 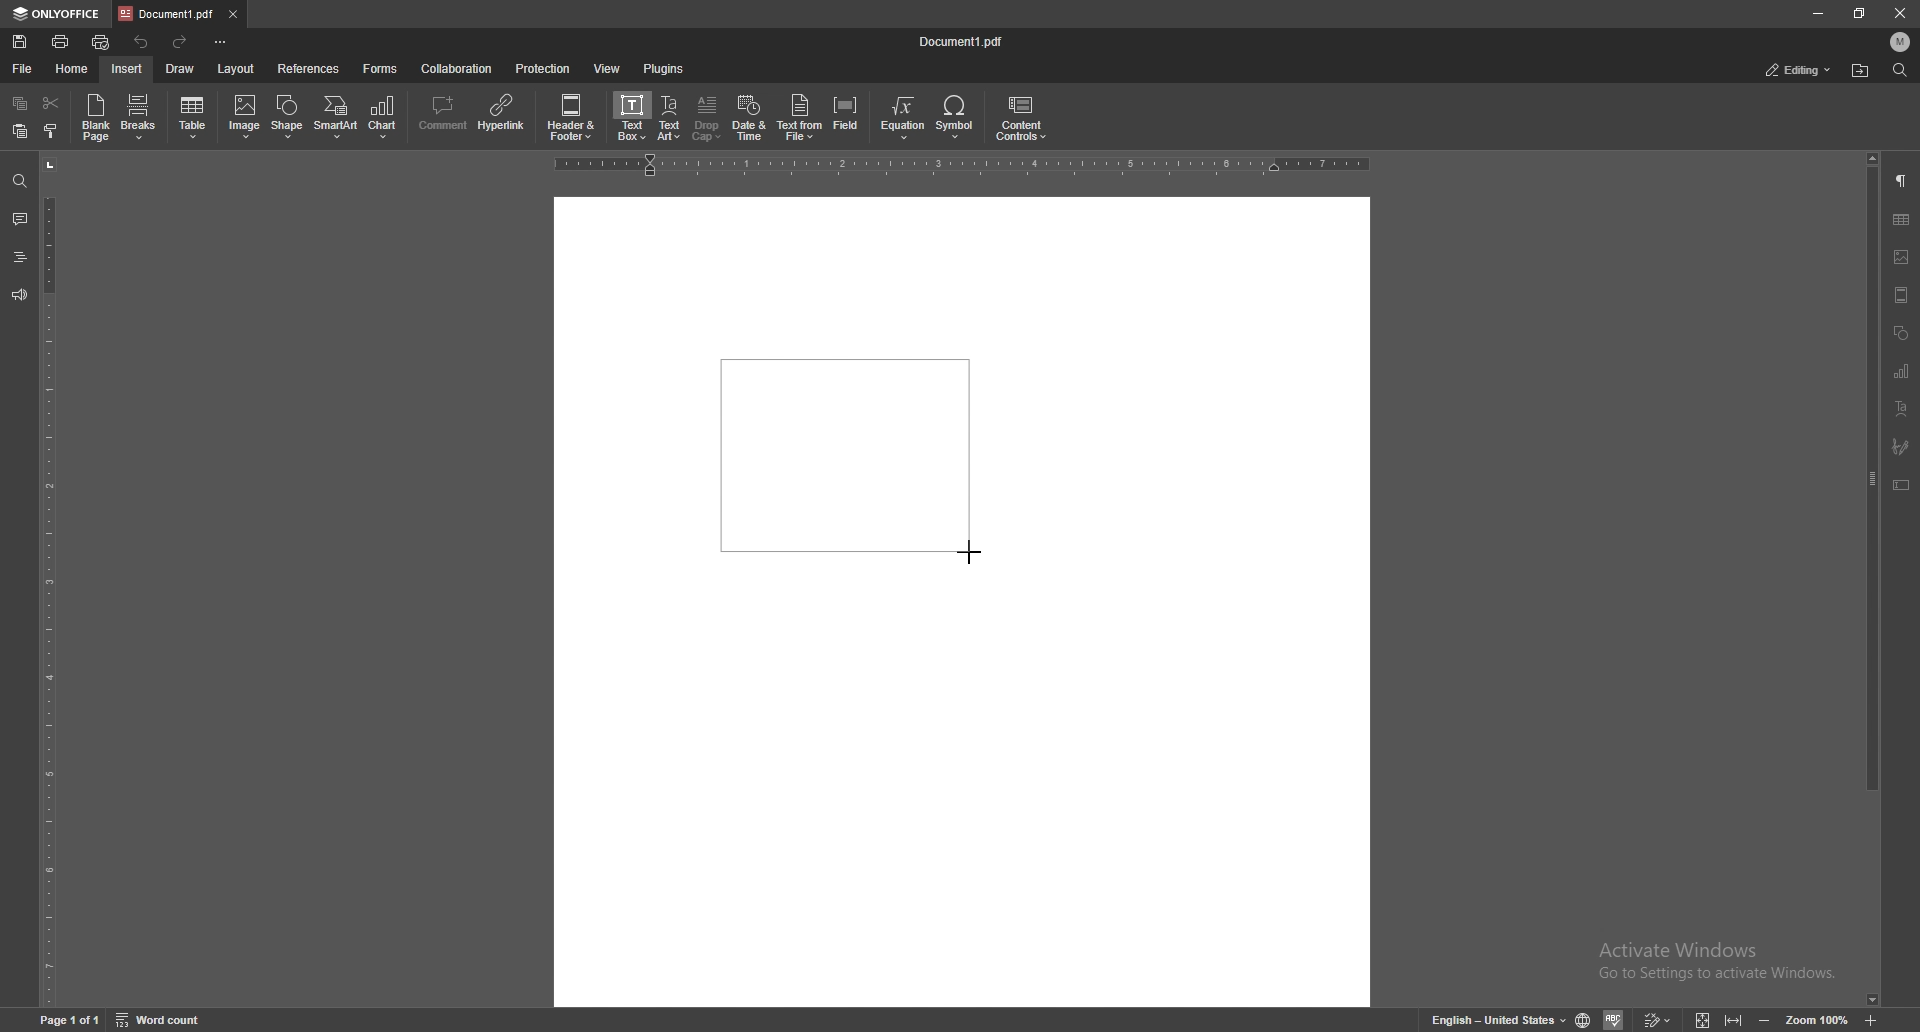 I want to click on view, so click(x=608, y=68).